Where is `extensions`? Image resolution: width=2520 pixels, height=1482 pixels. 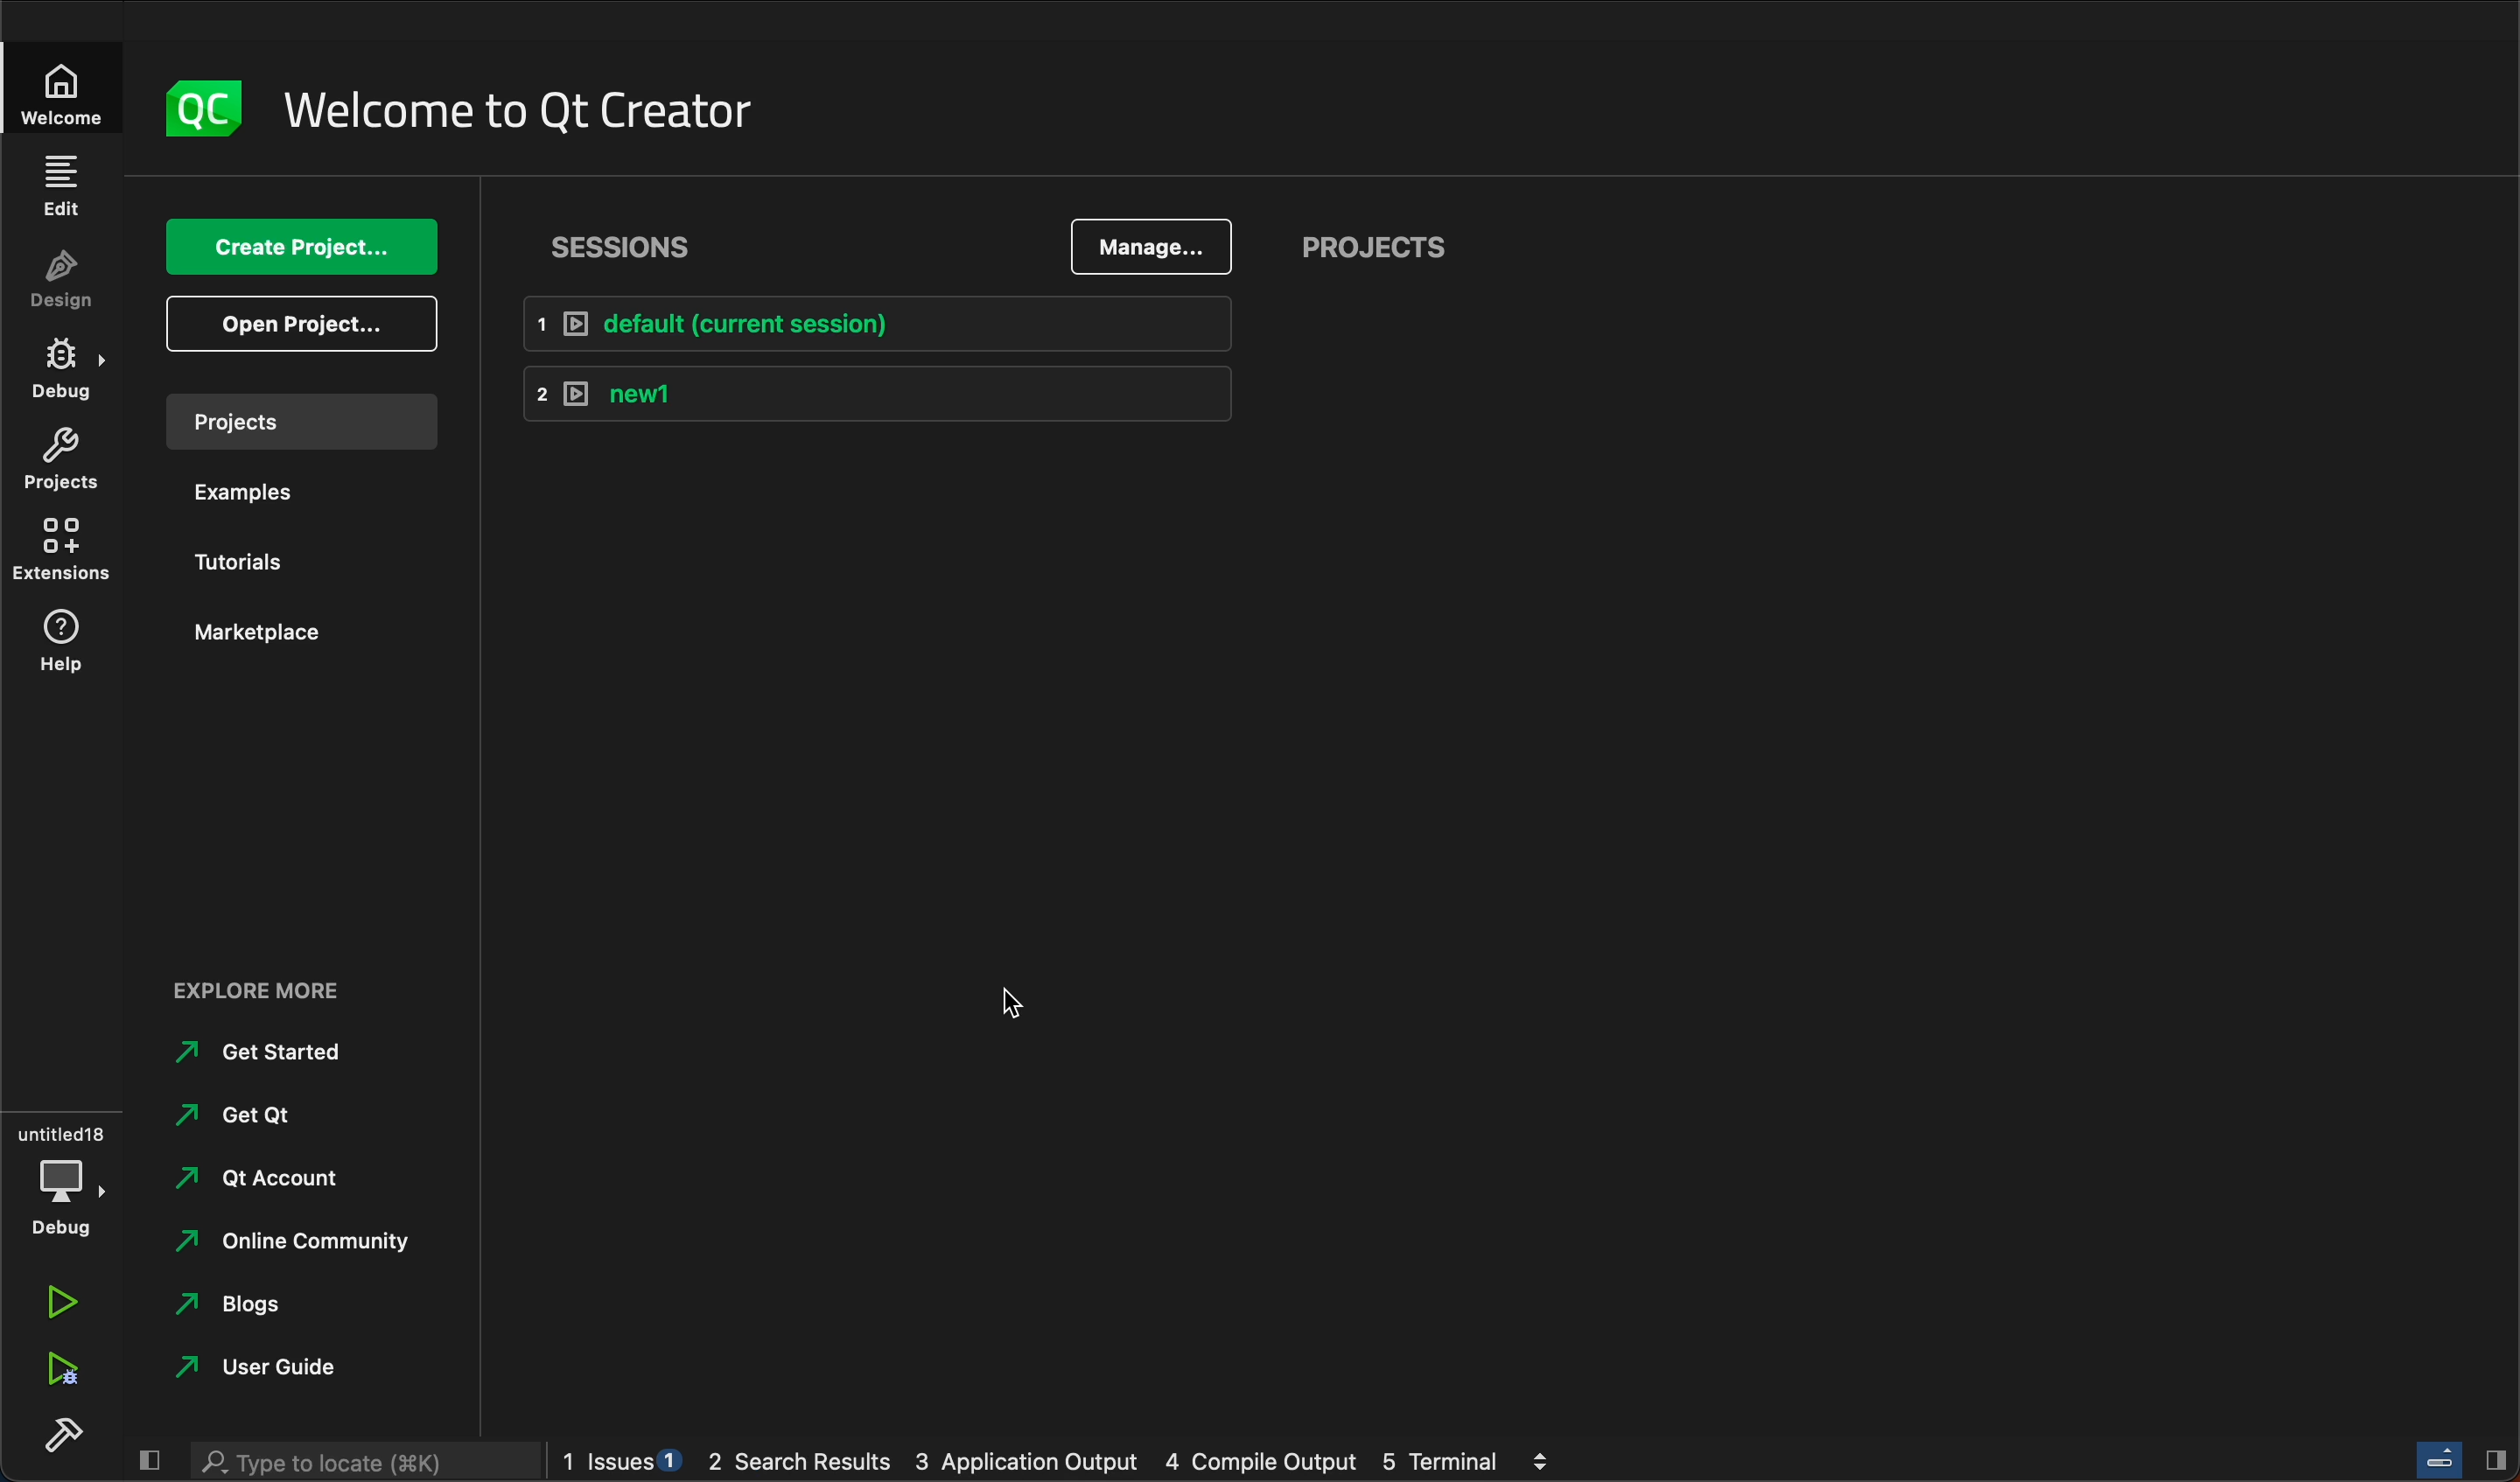 extensions is located at coordinates (64, 547).